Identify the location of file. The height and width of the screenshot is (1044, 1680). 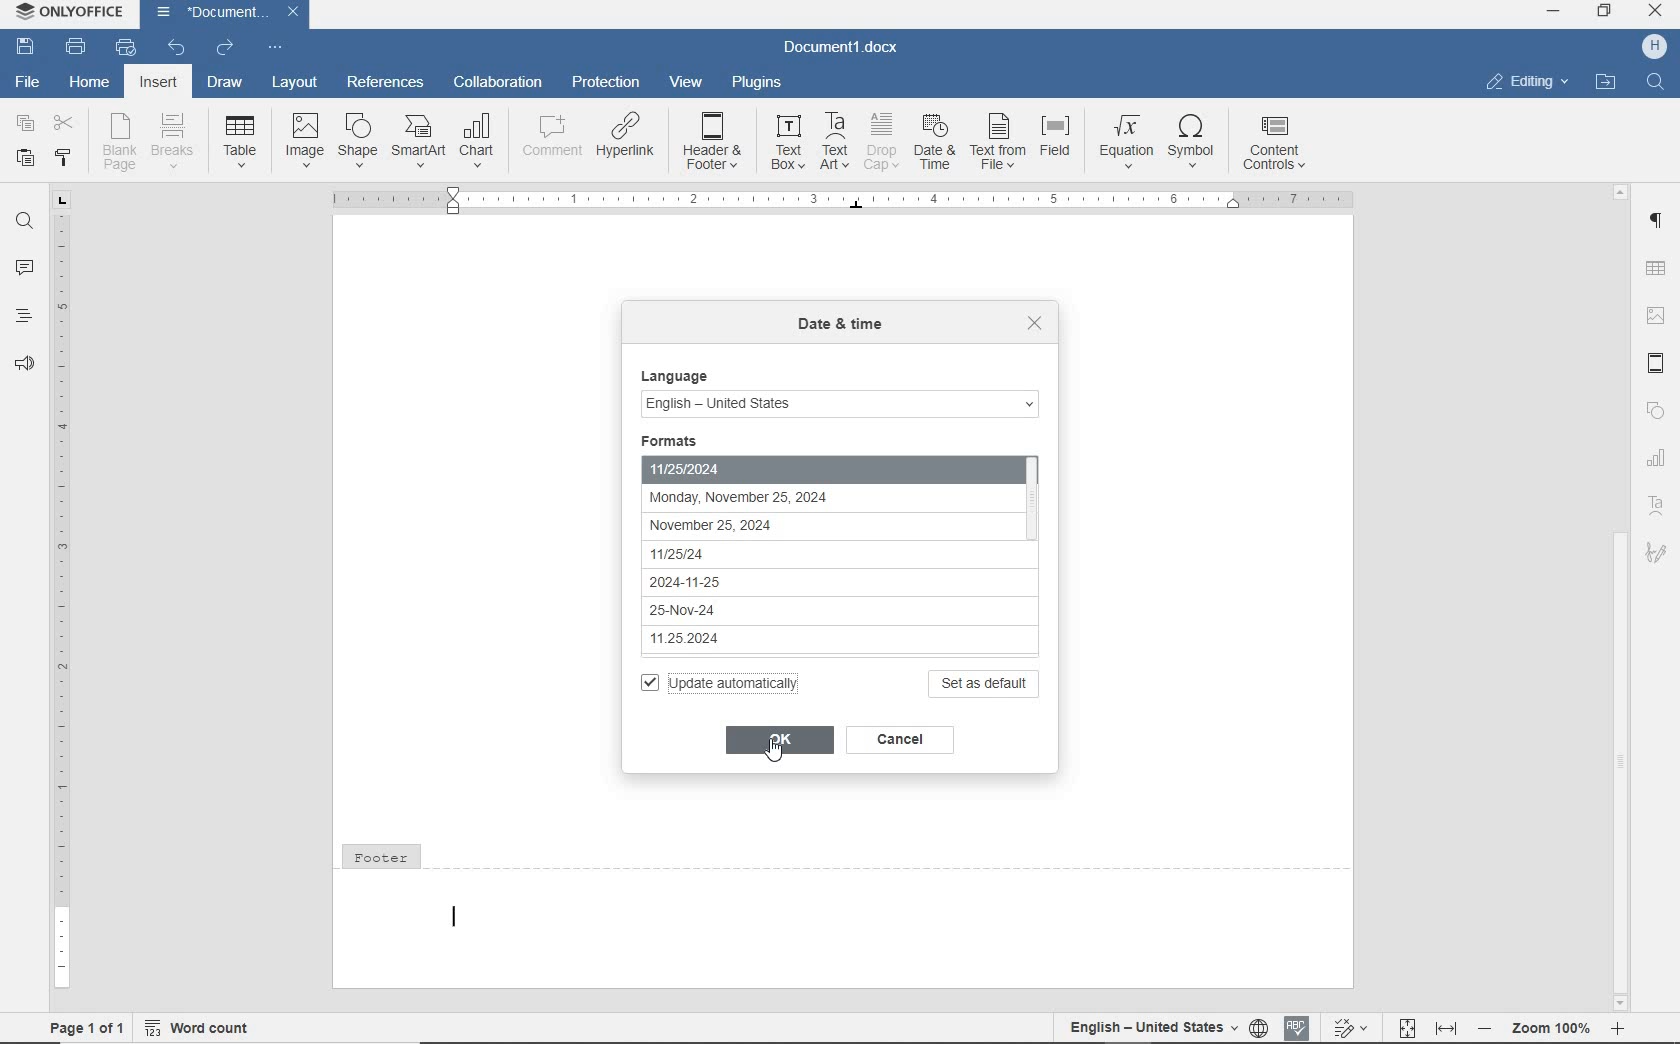
(29, 83).